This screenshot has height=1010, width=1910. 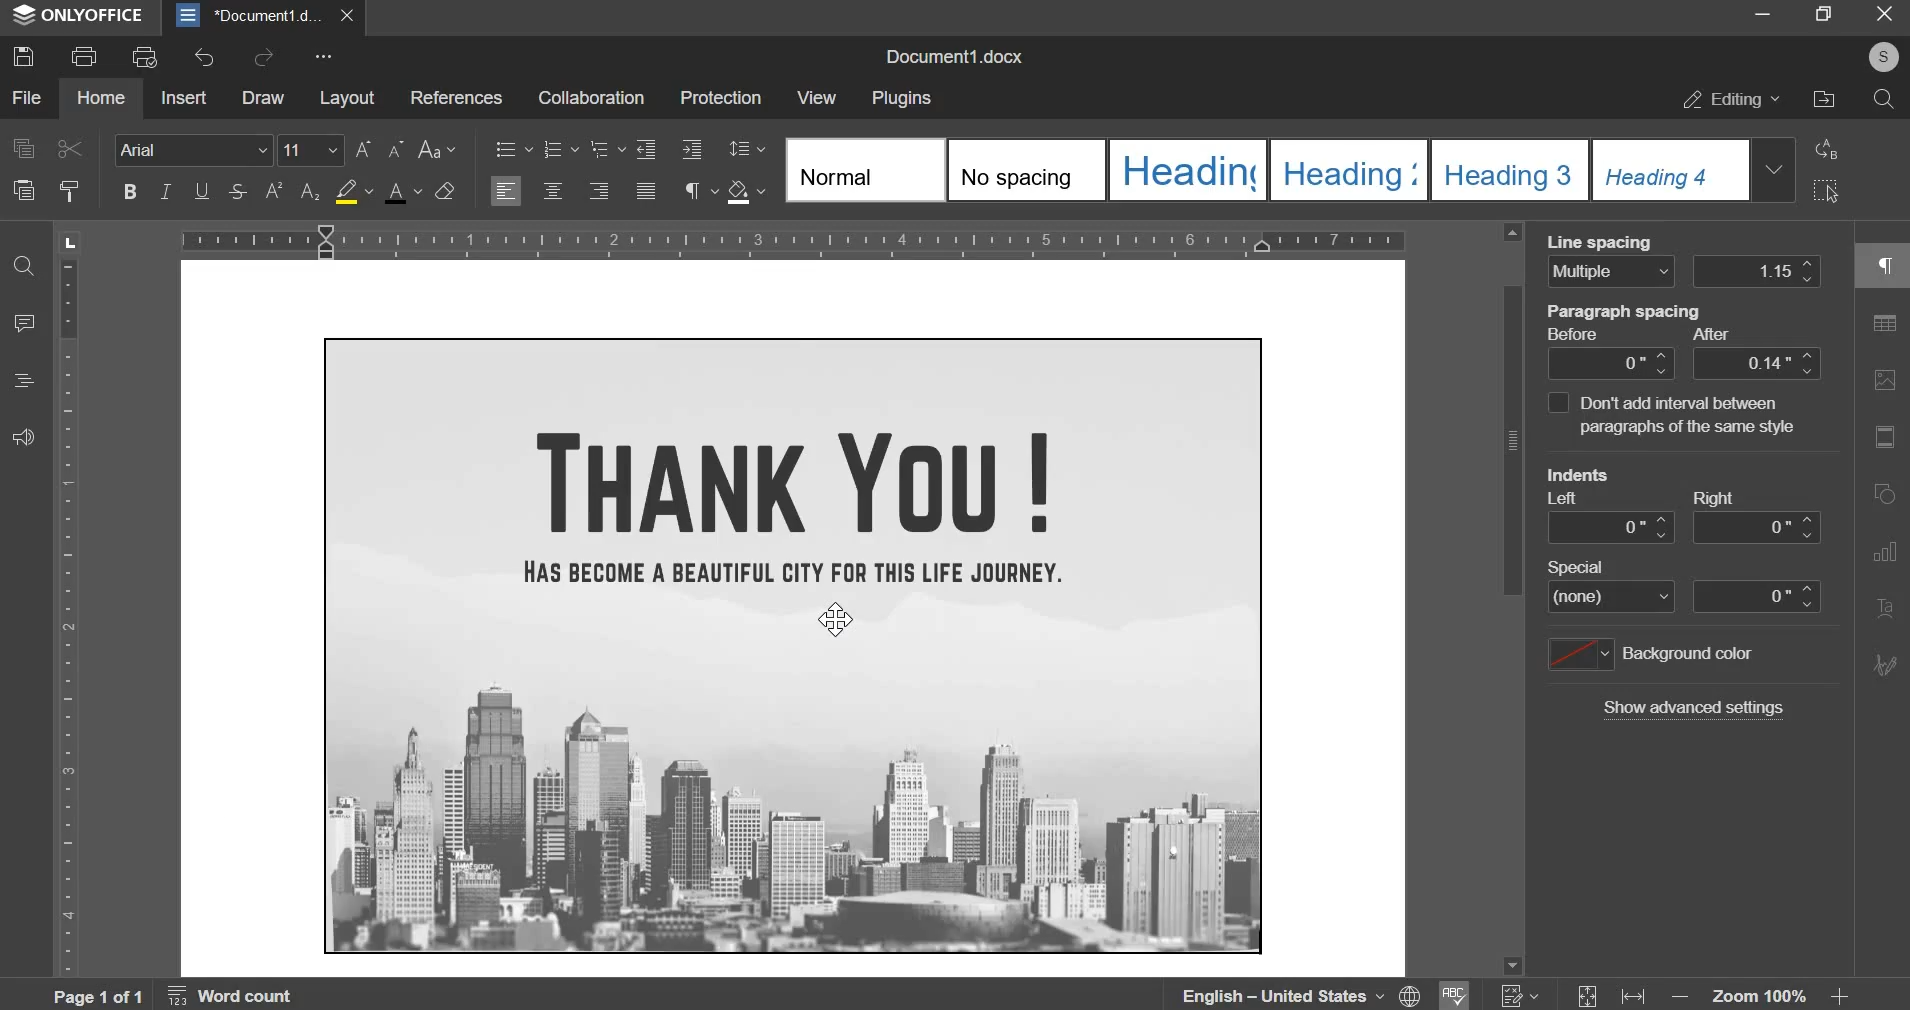 I want to click on headings, so click(x=20, y=382).